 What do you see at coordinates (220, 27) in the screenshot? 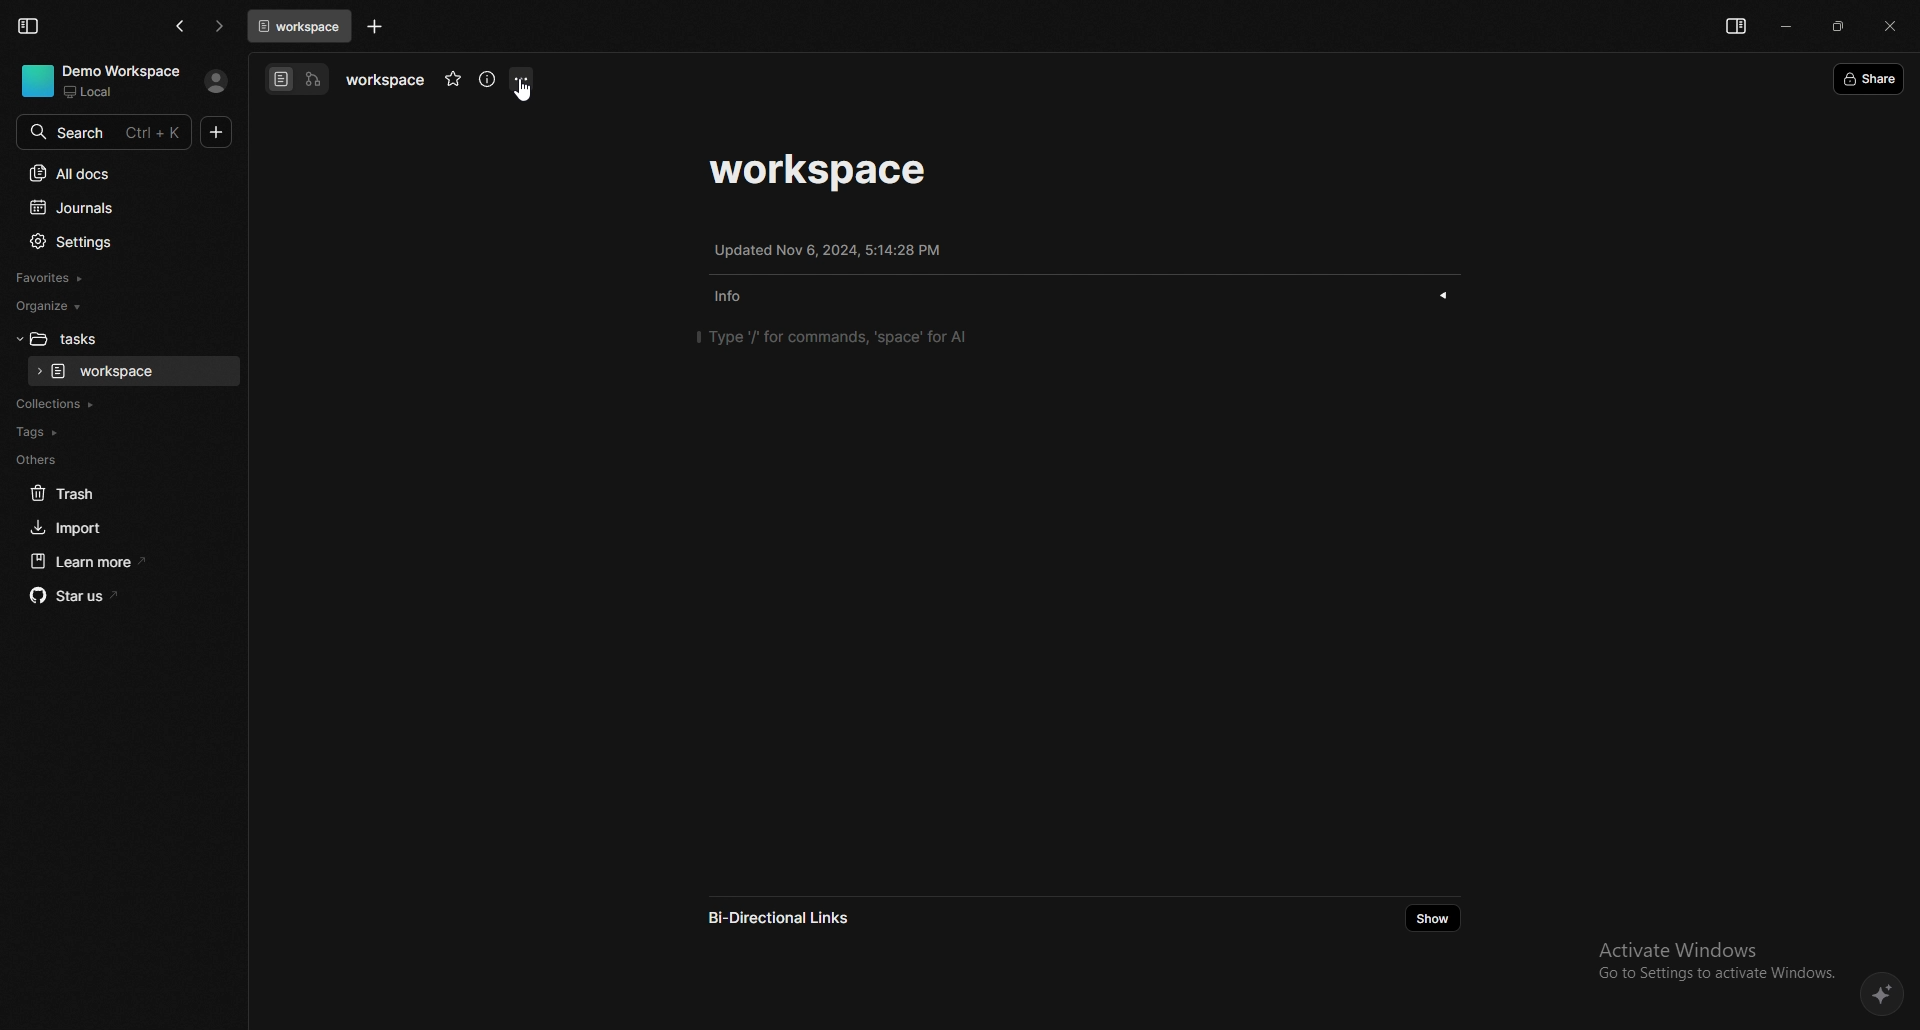
I see `go forward` at bounding box center [220, 27].